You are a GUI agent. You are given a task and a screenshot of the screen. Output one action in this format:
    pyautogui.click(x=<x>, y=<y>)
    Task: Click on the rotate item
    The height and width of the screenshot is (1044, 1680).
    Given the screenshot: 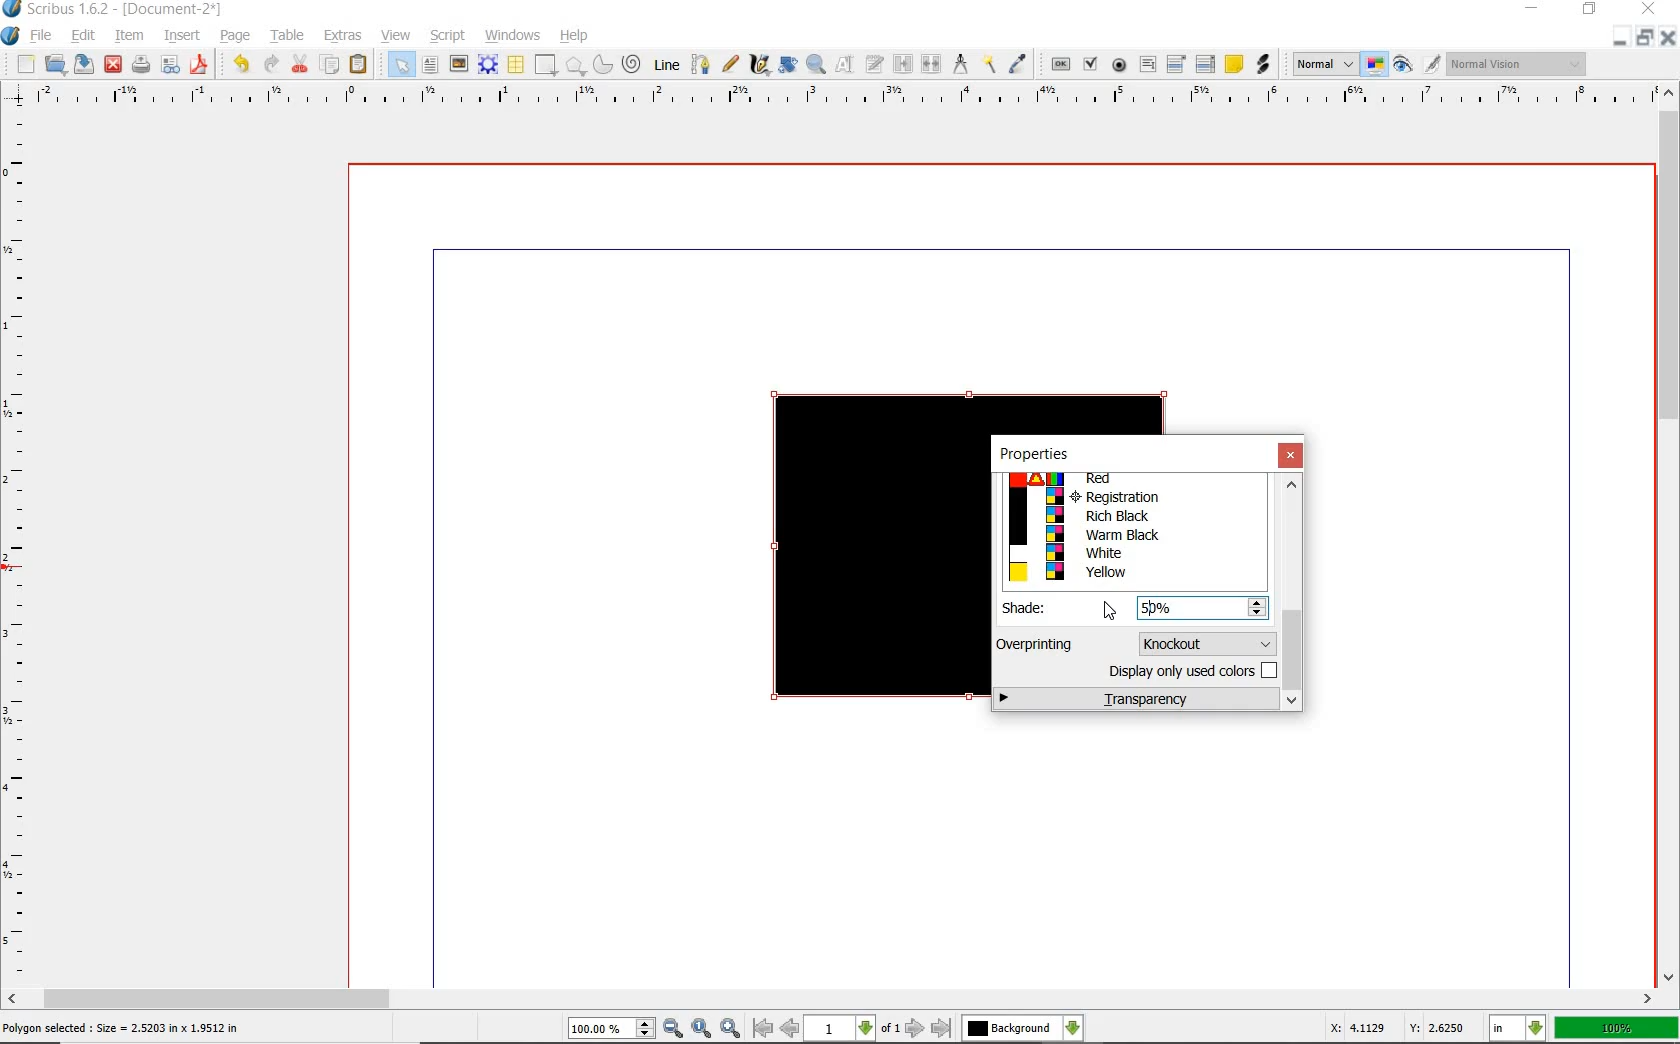 What is the action you would take?
    pyautogui.click(x=789, y=64)
    